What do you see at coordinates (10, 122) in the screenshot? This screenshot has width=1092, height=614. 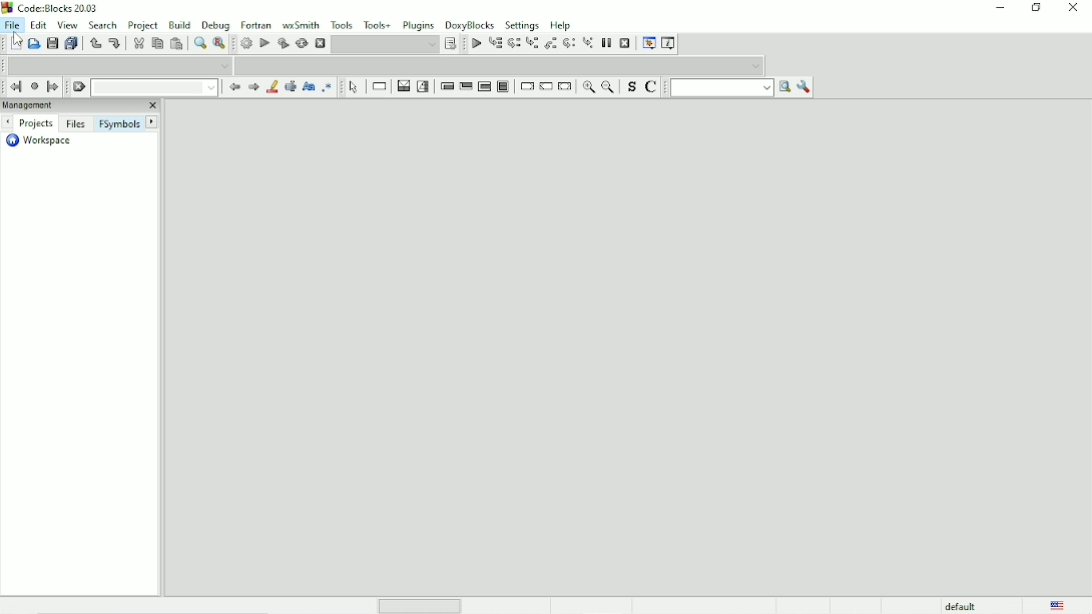 I see `Prev` at bounding box center [10, 122].